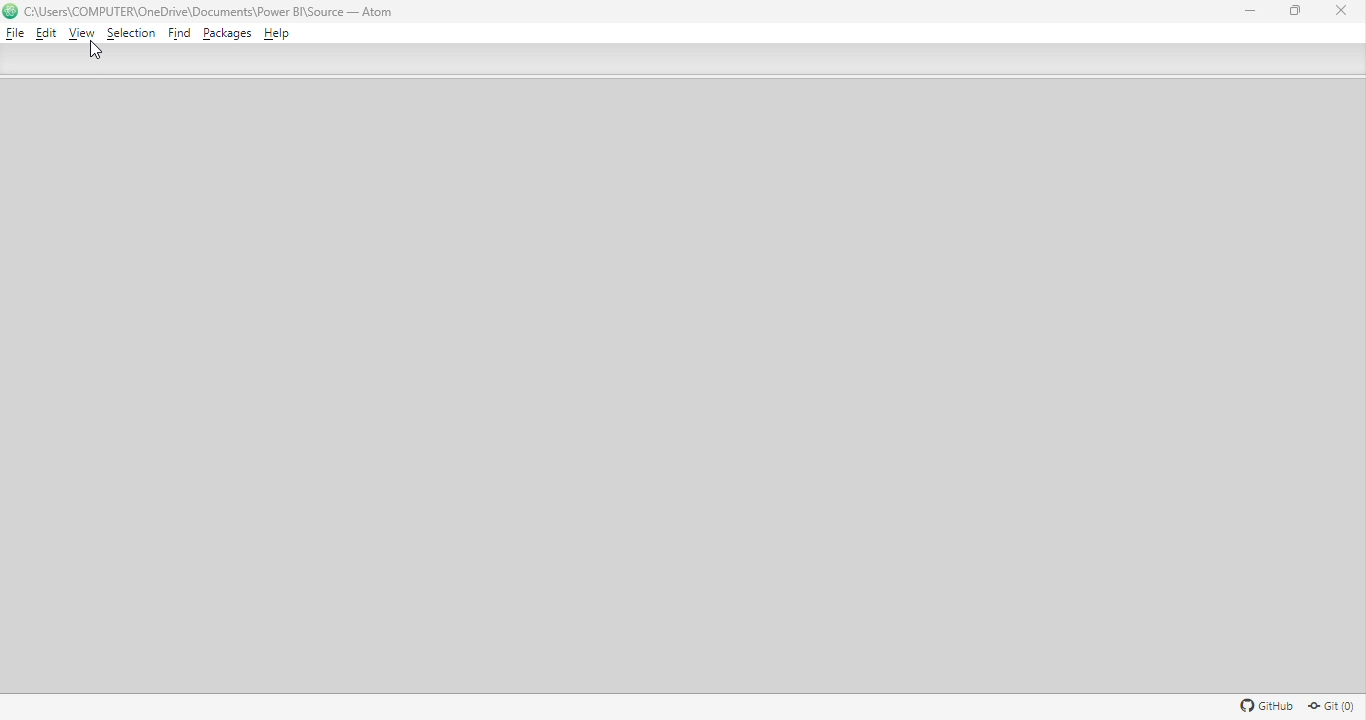 This screenshot has width=1366, height=720. What do you see at coordinates (11, 11) in the screenshot?
I see `logo ` at bounding box center [11, 11].